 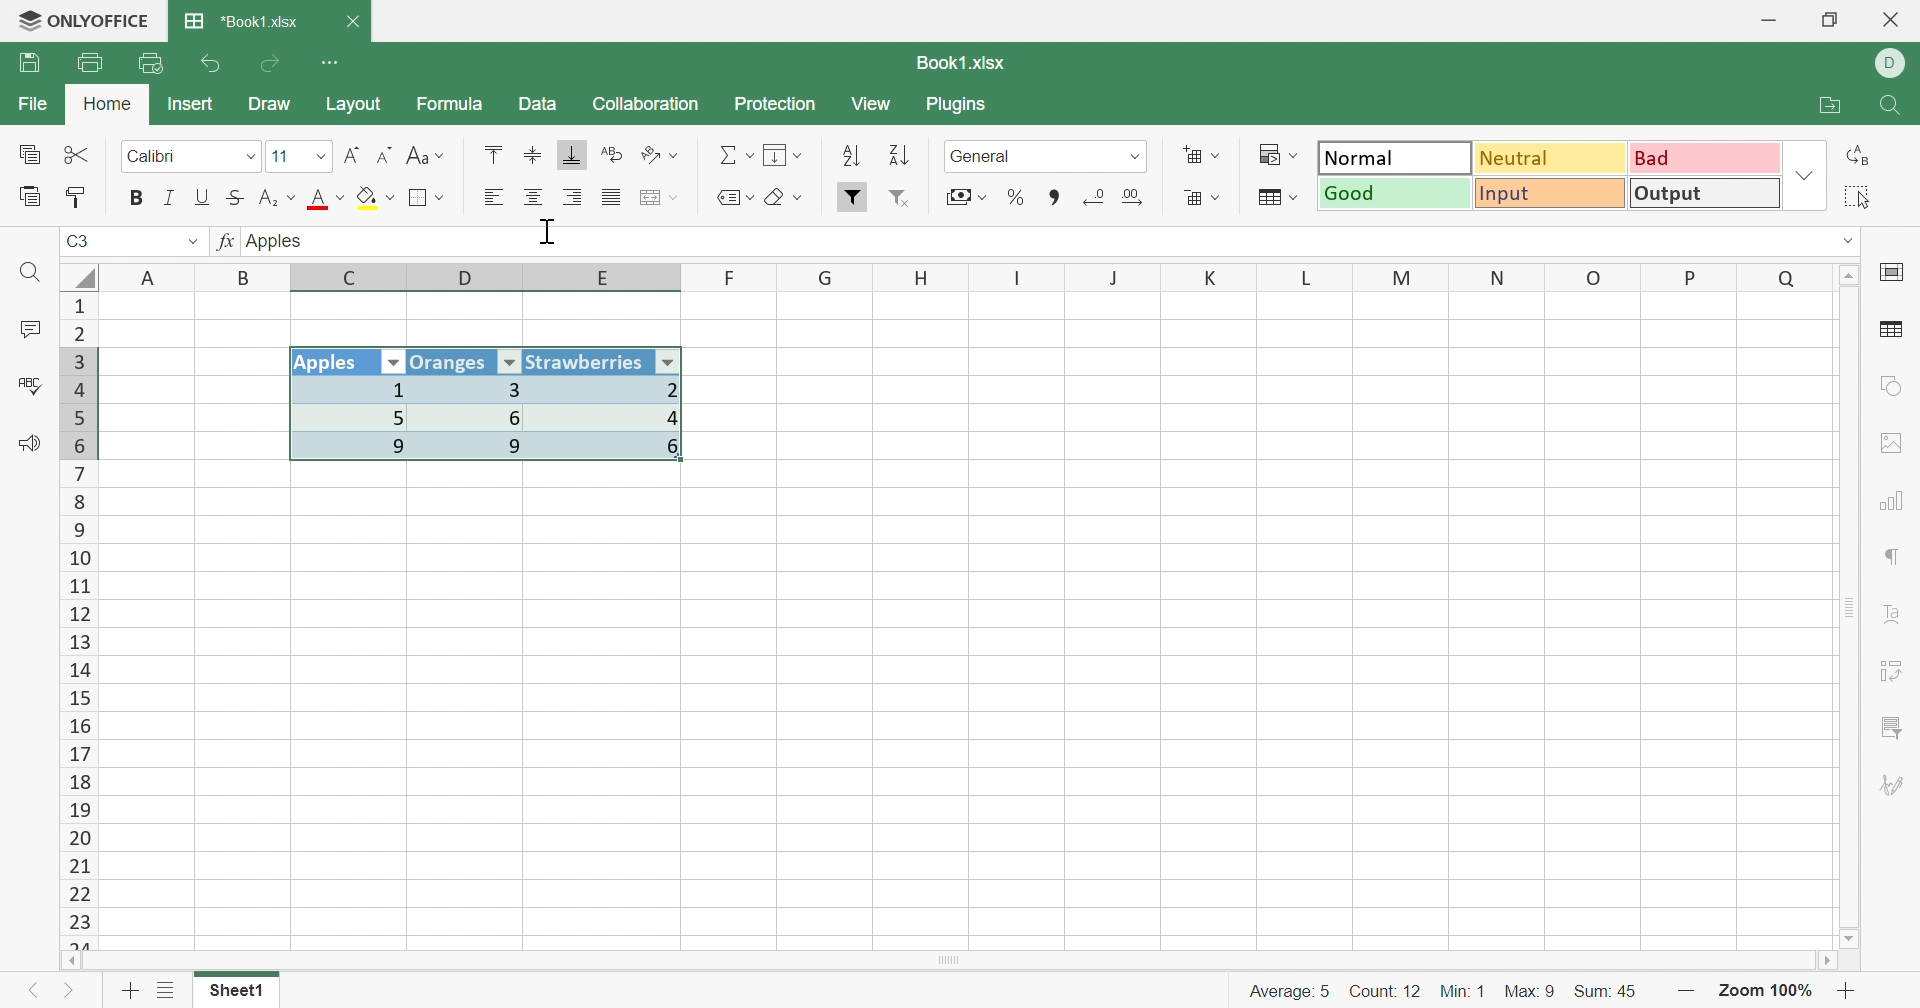 I want to click on A, so click(x=150, y=275).